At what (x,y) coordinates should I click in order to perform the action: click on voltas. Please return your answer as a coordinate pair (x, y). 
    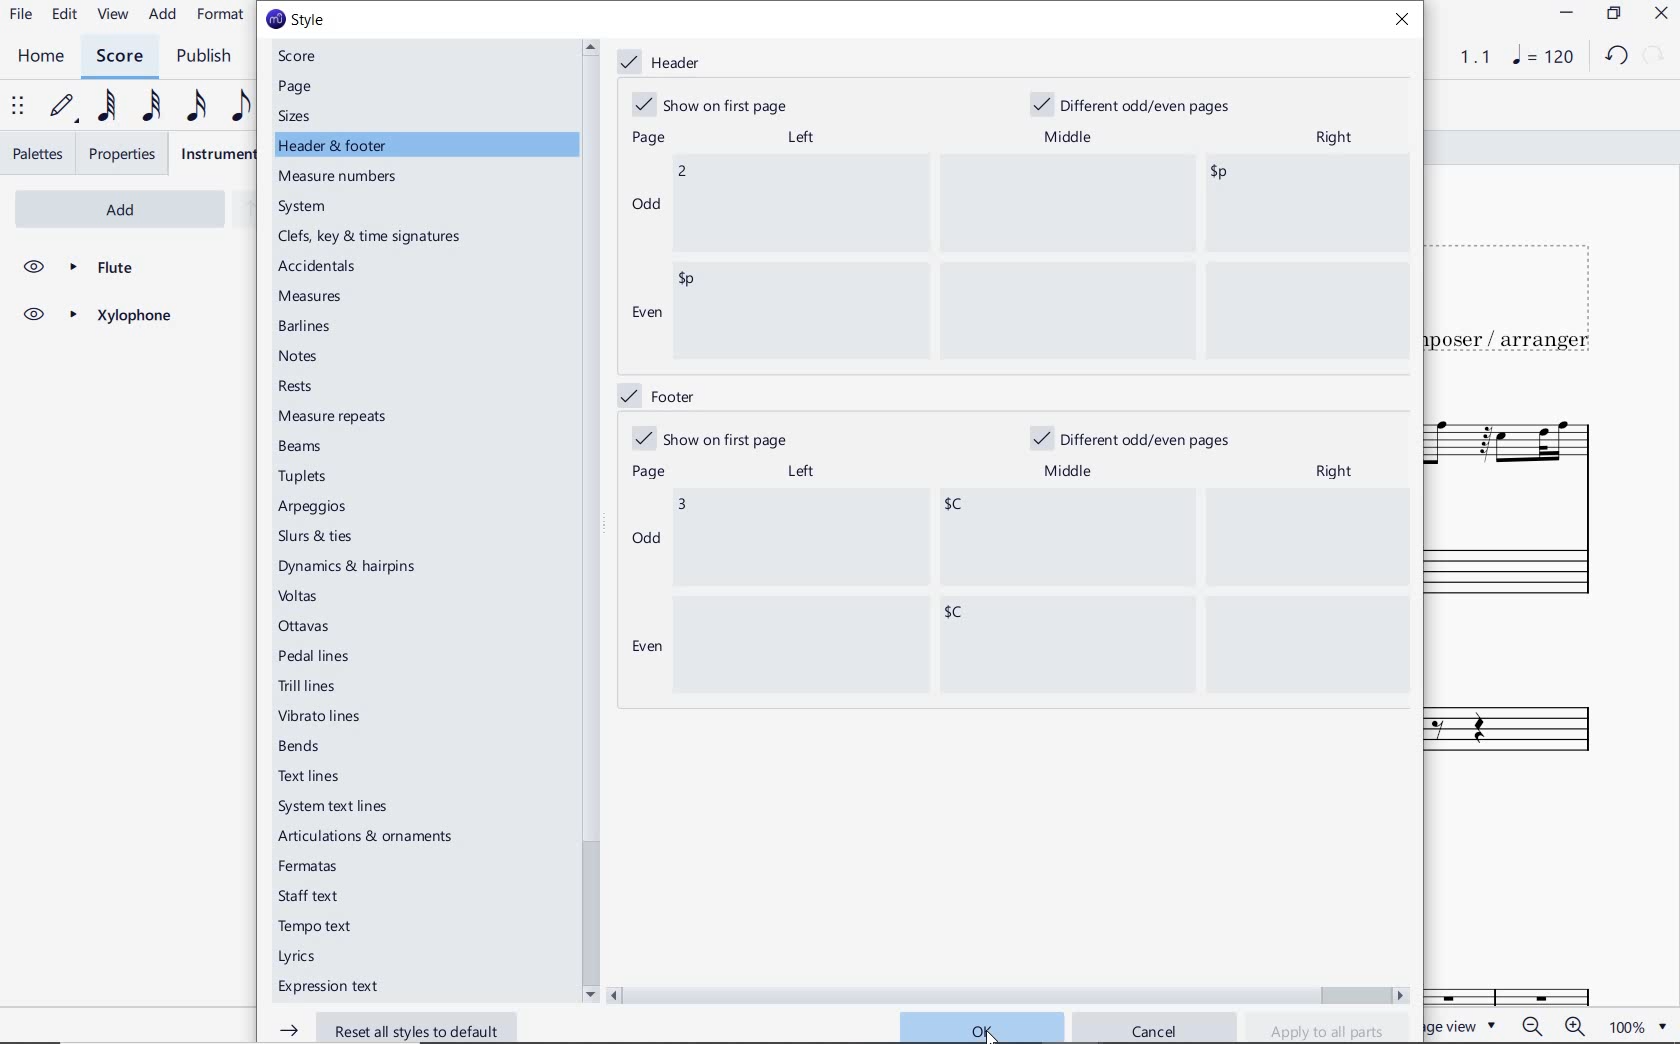
    Looking at the image, I should click on (299, 596).